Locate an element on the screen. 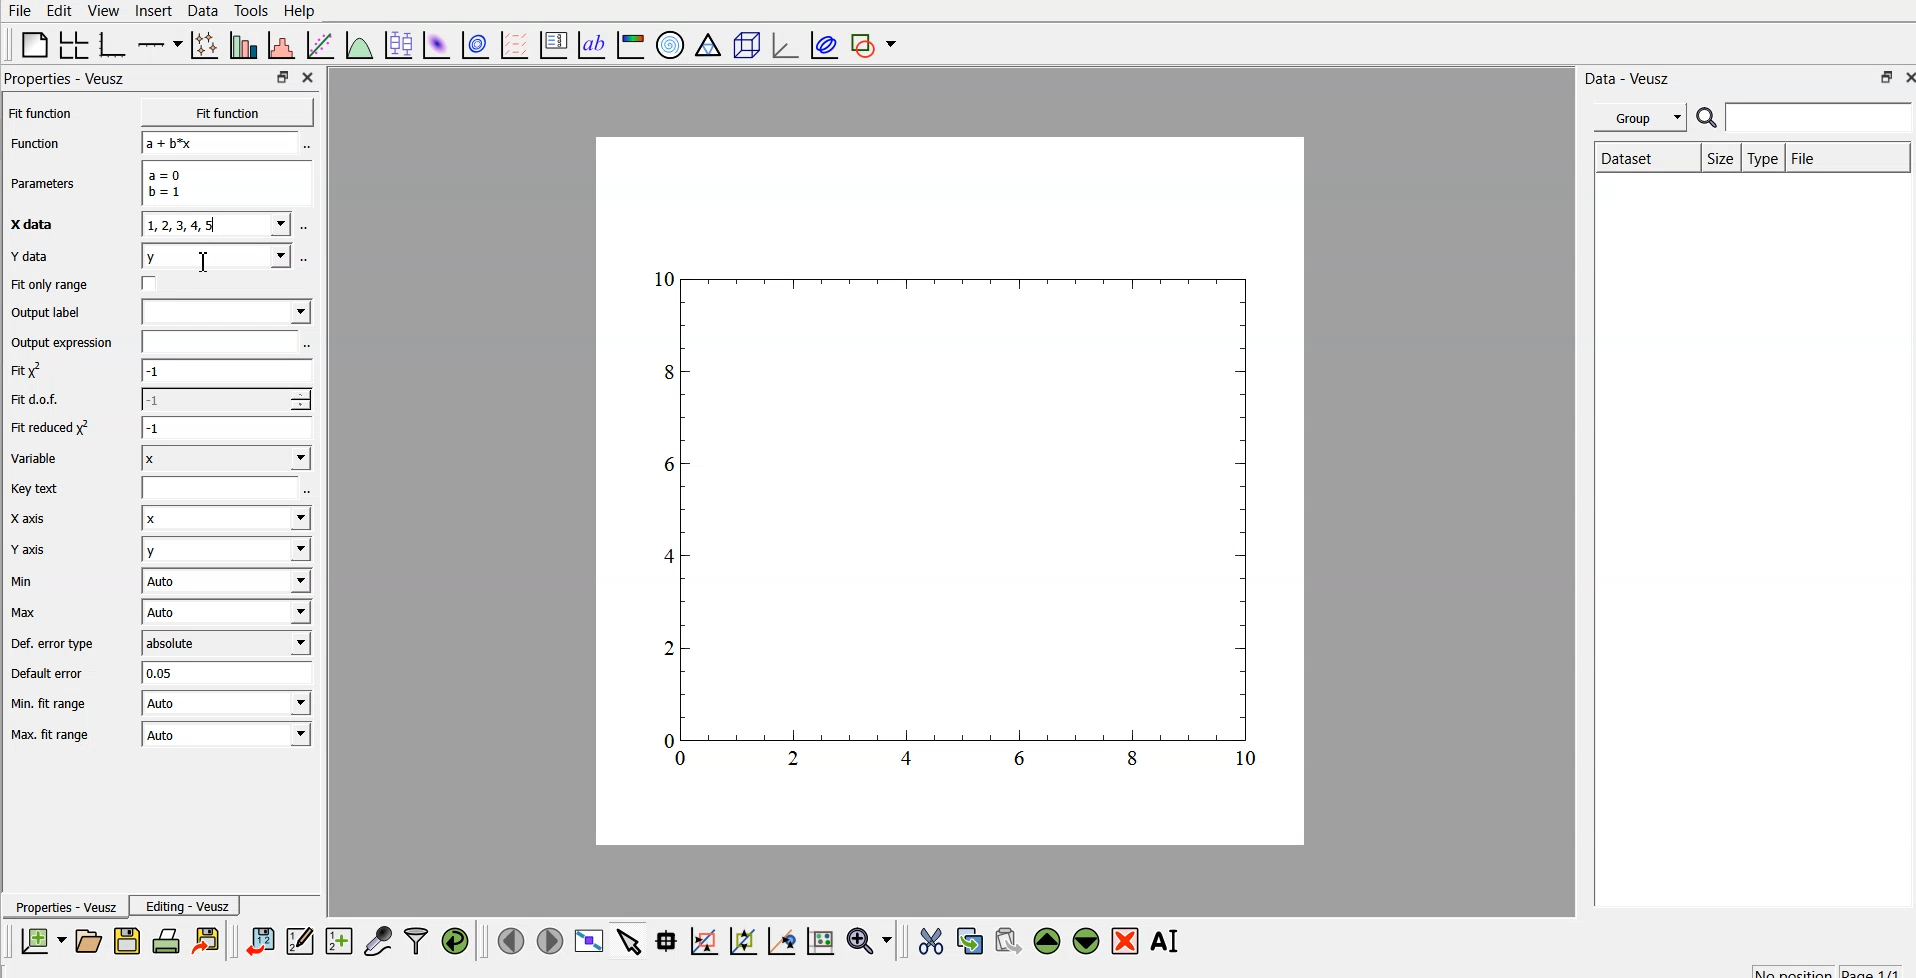 The height and width of the screenshot is (978, 1916). restore down is located at coordinates (280, 78).